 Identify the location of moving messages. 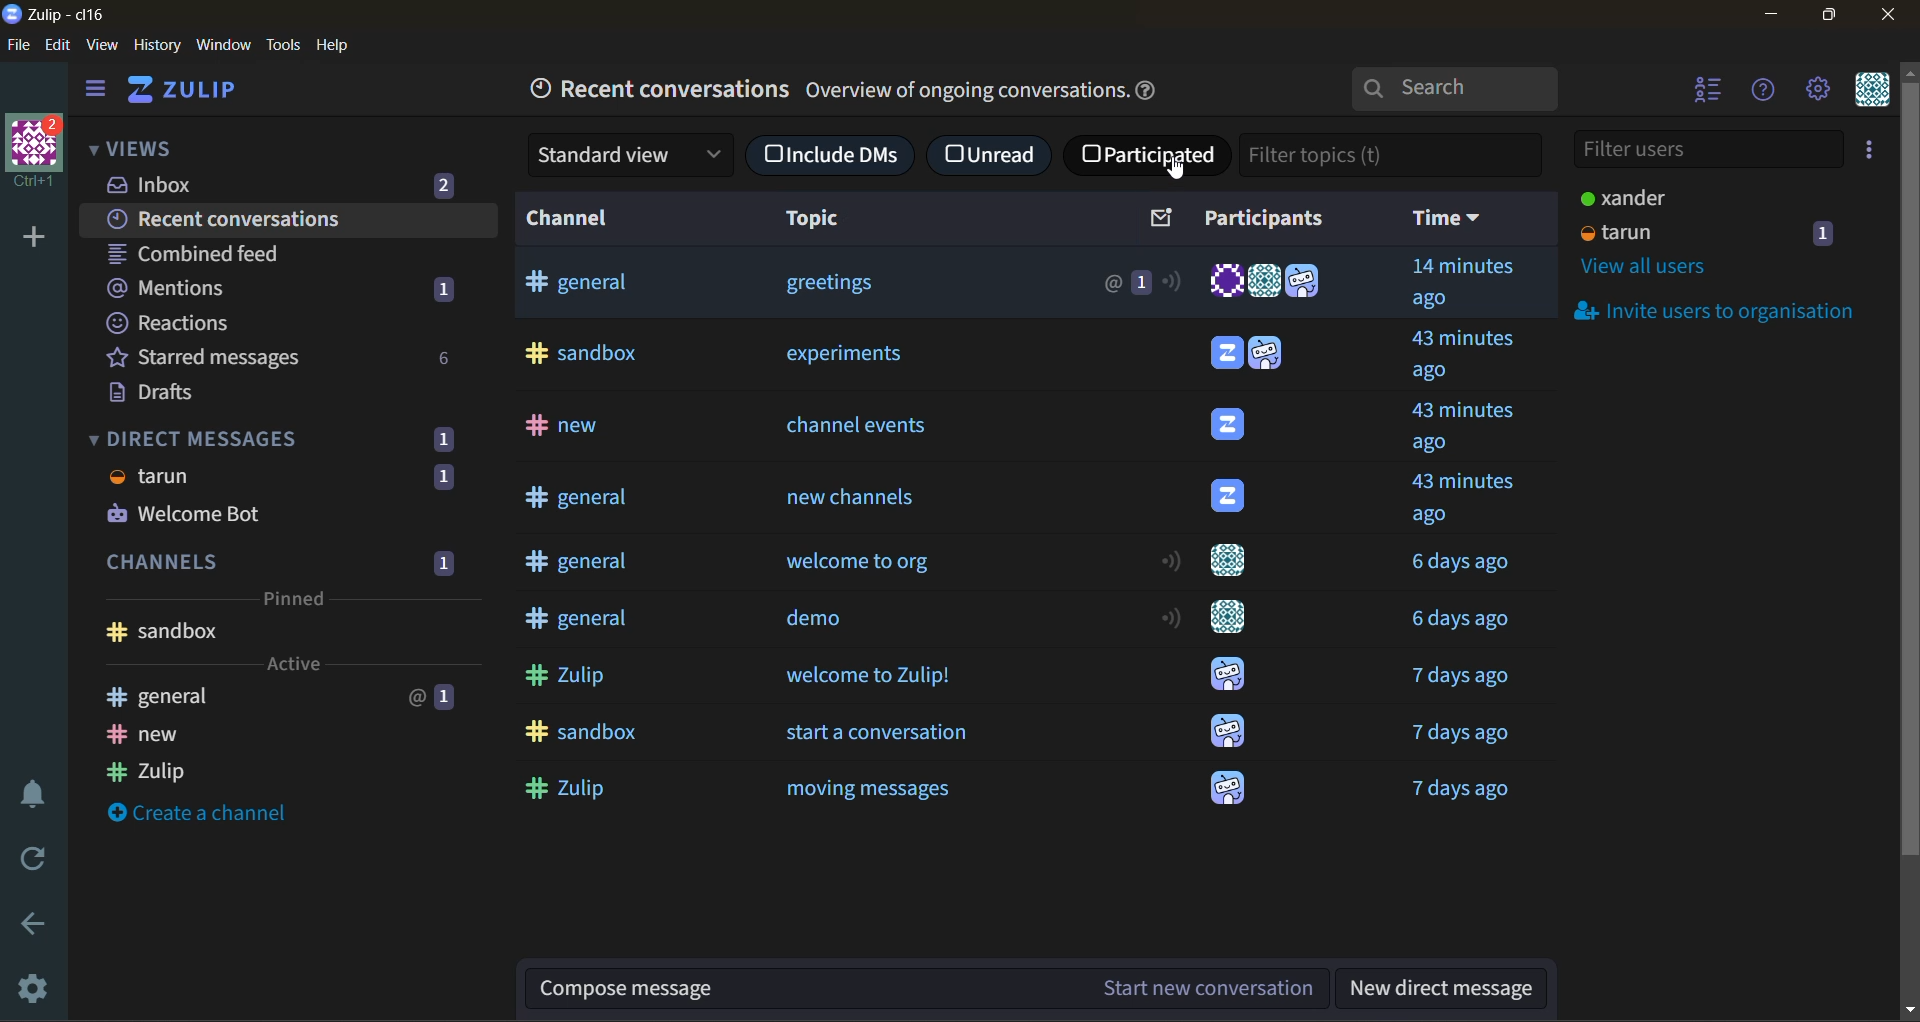
(876, 787).